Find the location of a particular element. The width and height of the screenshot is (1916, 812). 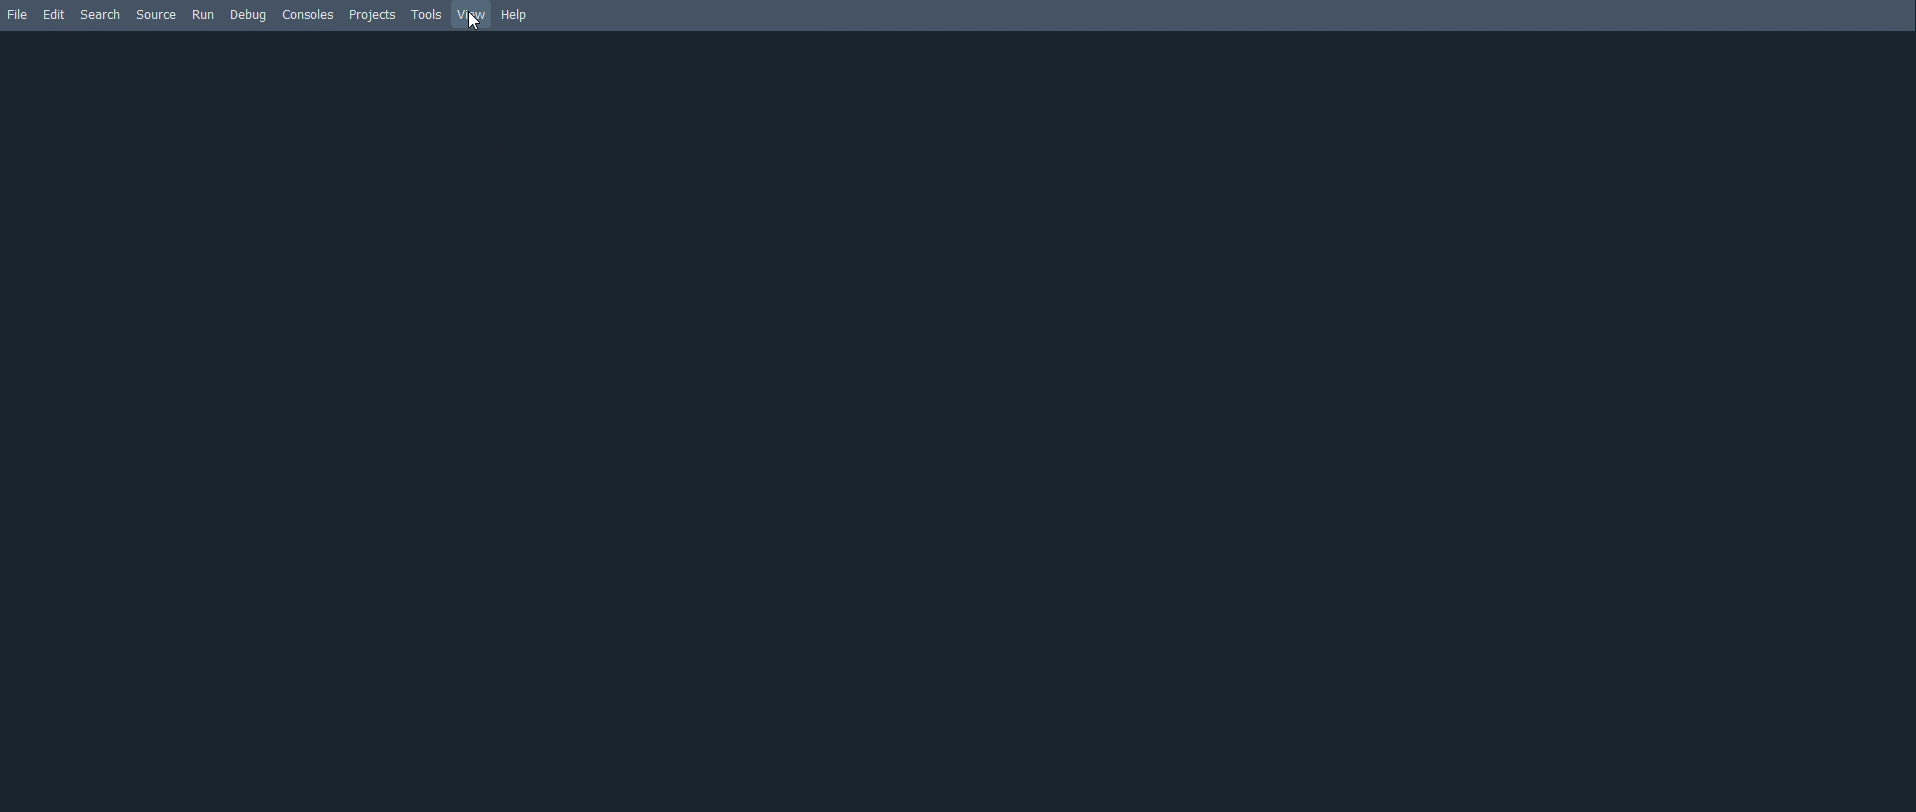

Search is located at coordinates (105, 16).